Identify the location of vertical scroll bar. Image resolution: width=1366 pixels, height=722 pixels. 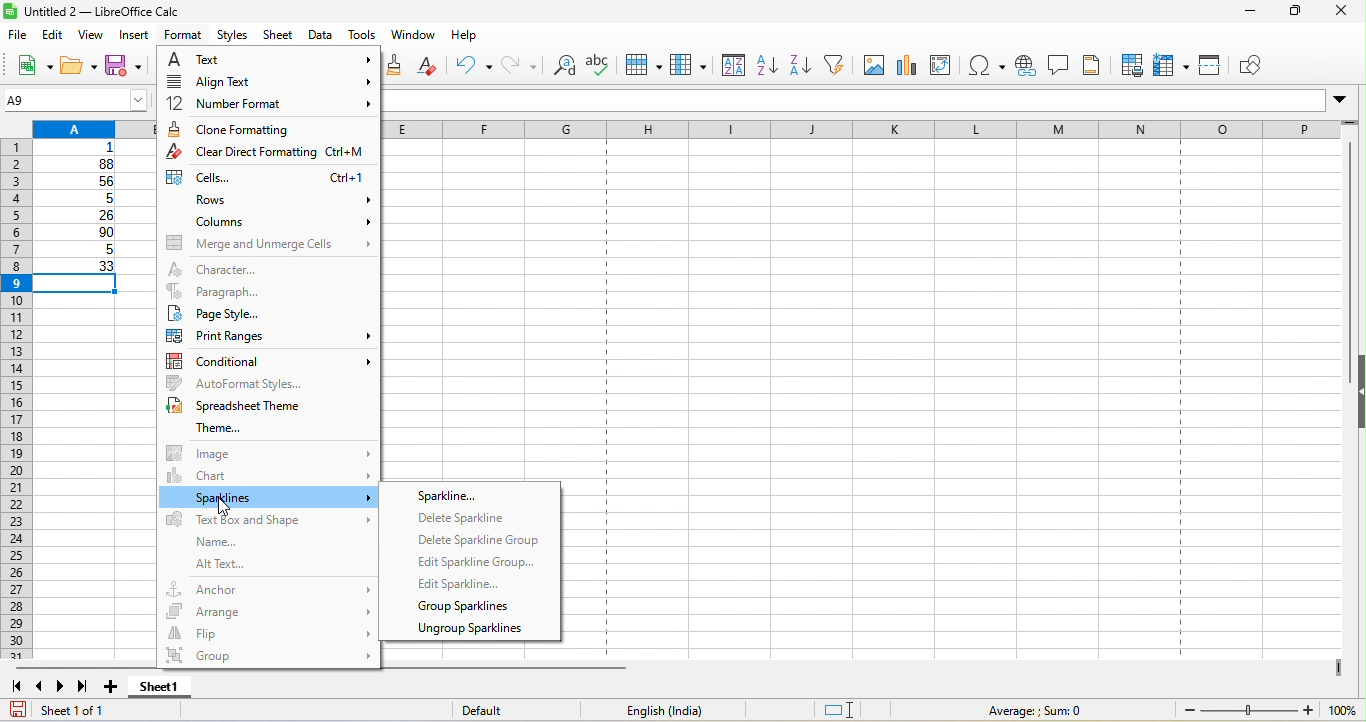
(1346, 262).